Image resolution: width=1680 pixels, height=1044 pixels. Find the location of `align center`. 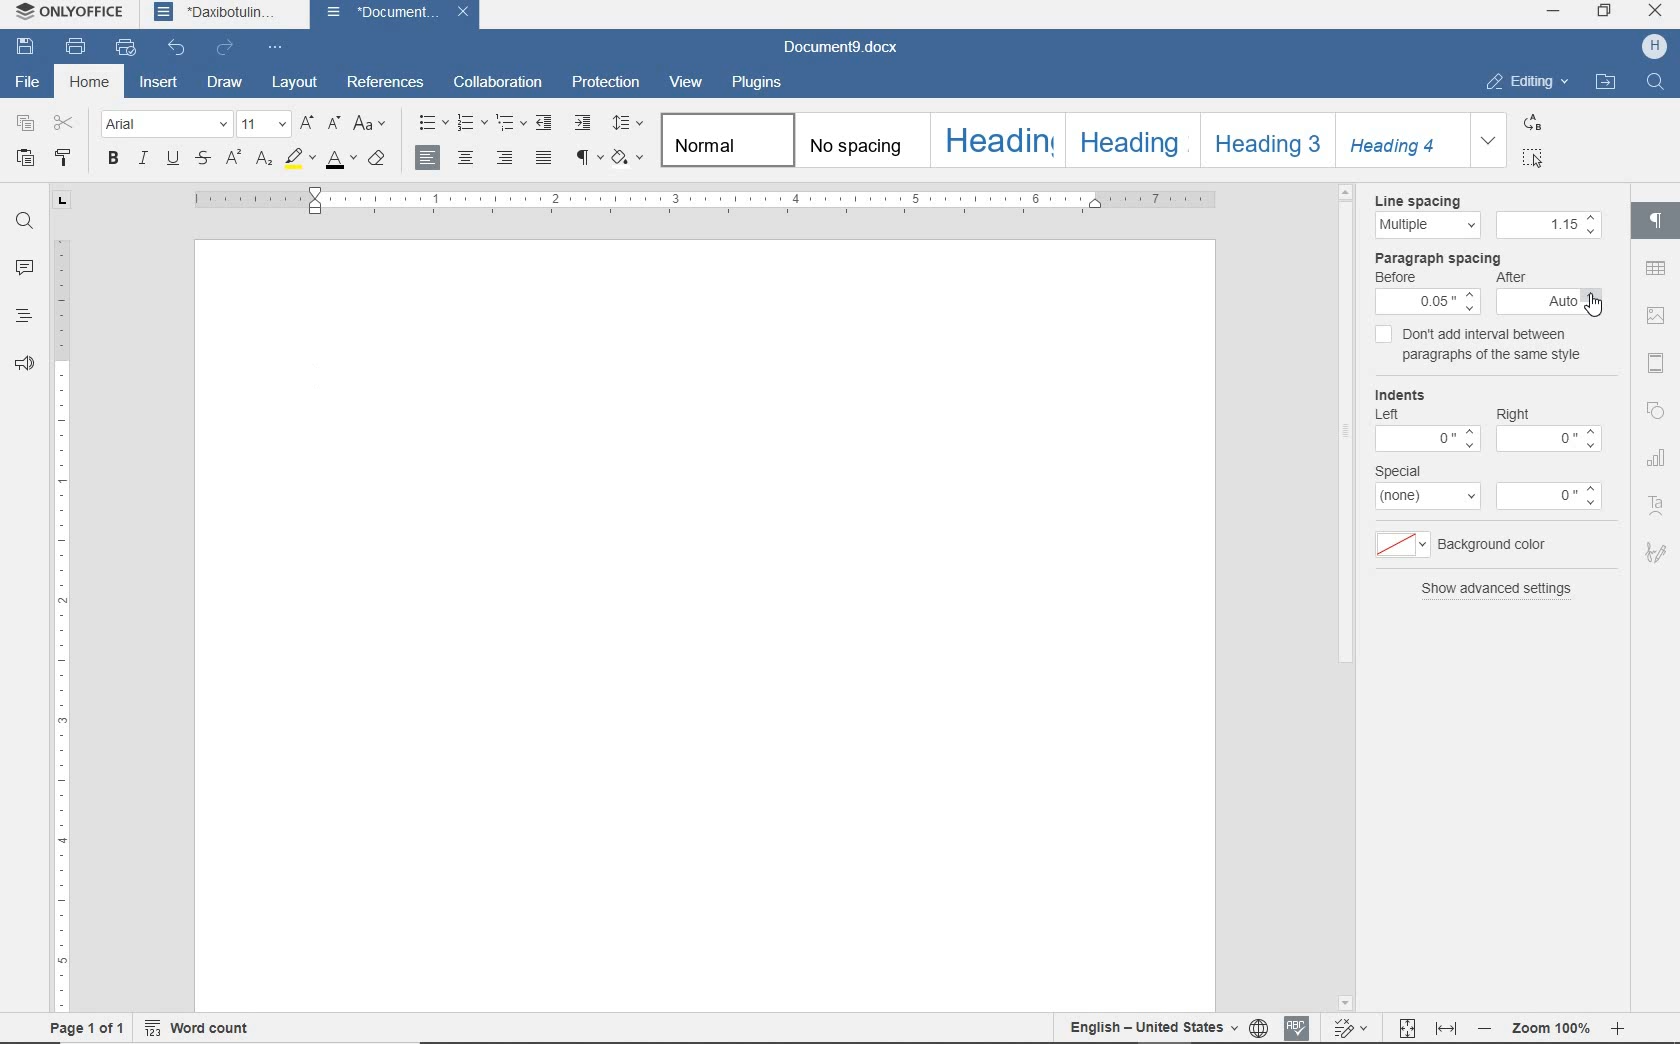

align center is located at coordinates (467, 158).